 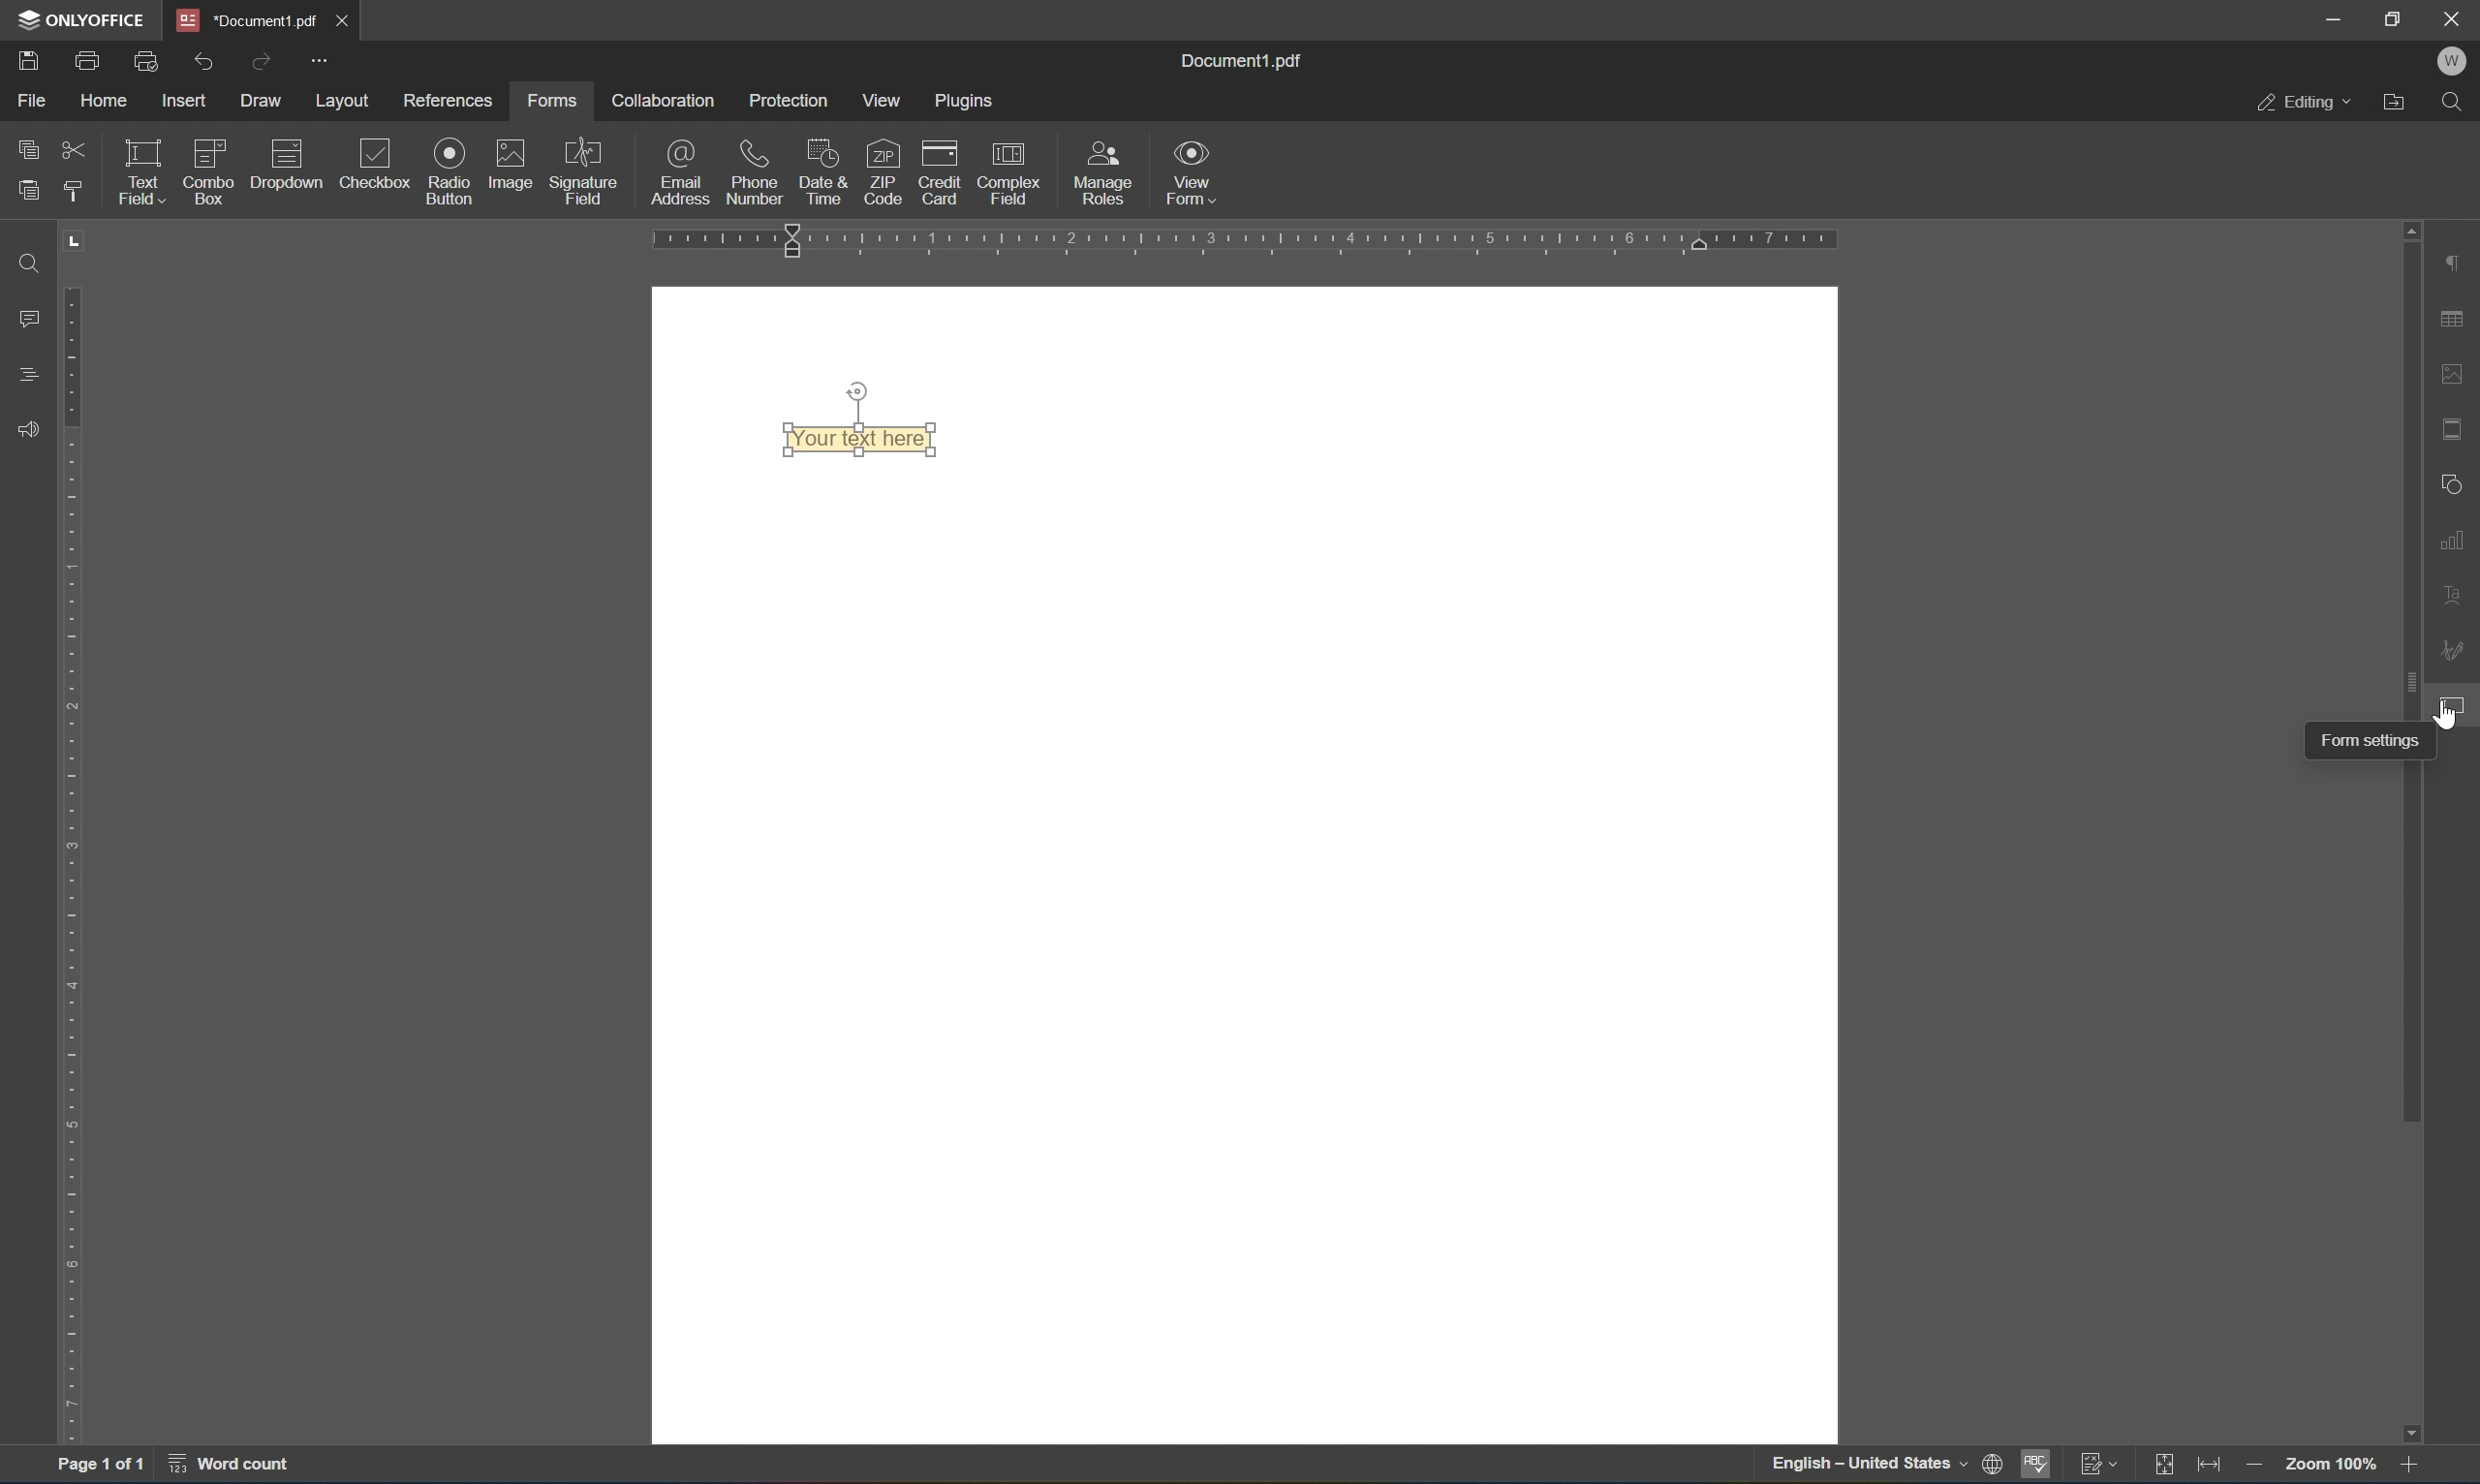 What do you see at coordinates (344, 100) in the screenshot?
I see `layout` at bounding box center [344, 100].